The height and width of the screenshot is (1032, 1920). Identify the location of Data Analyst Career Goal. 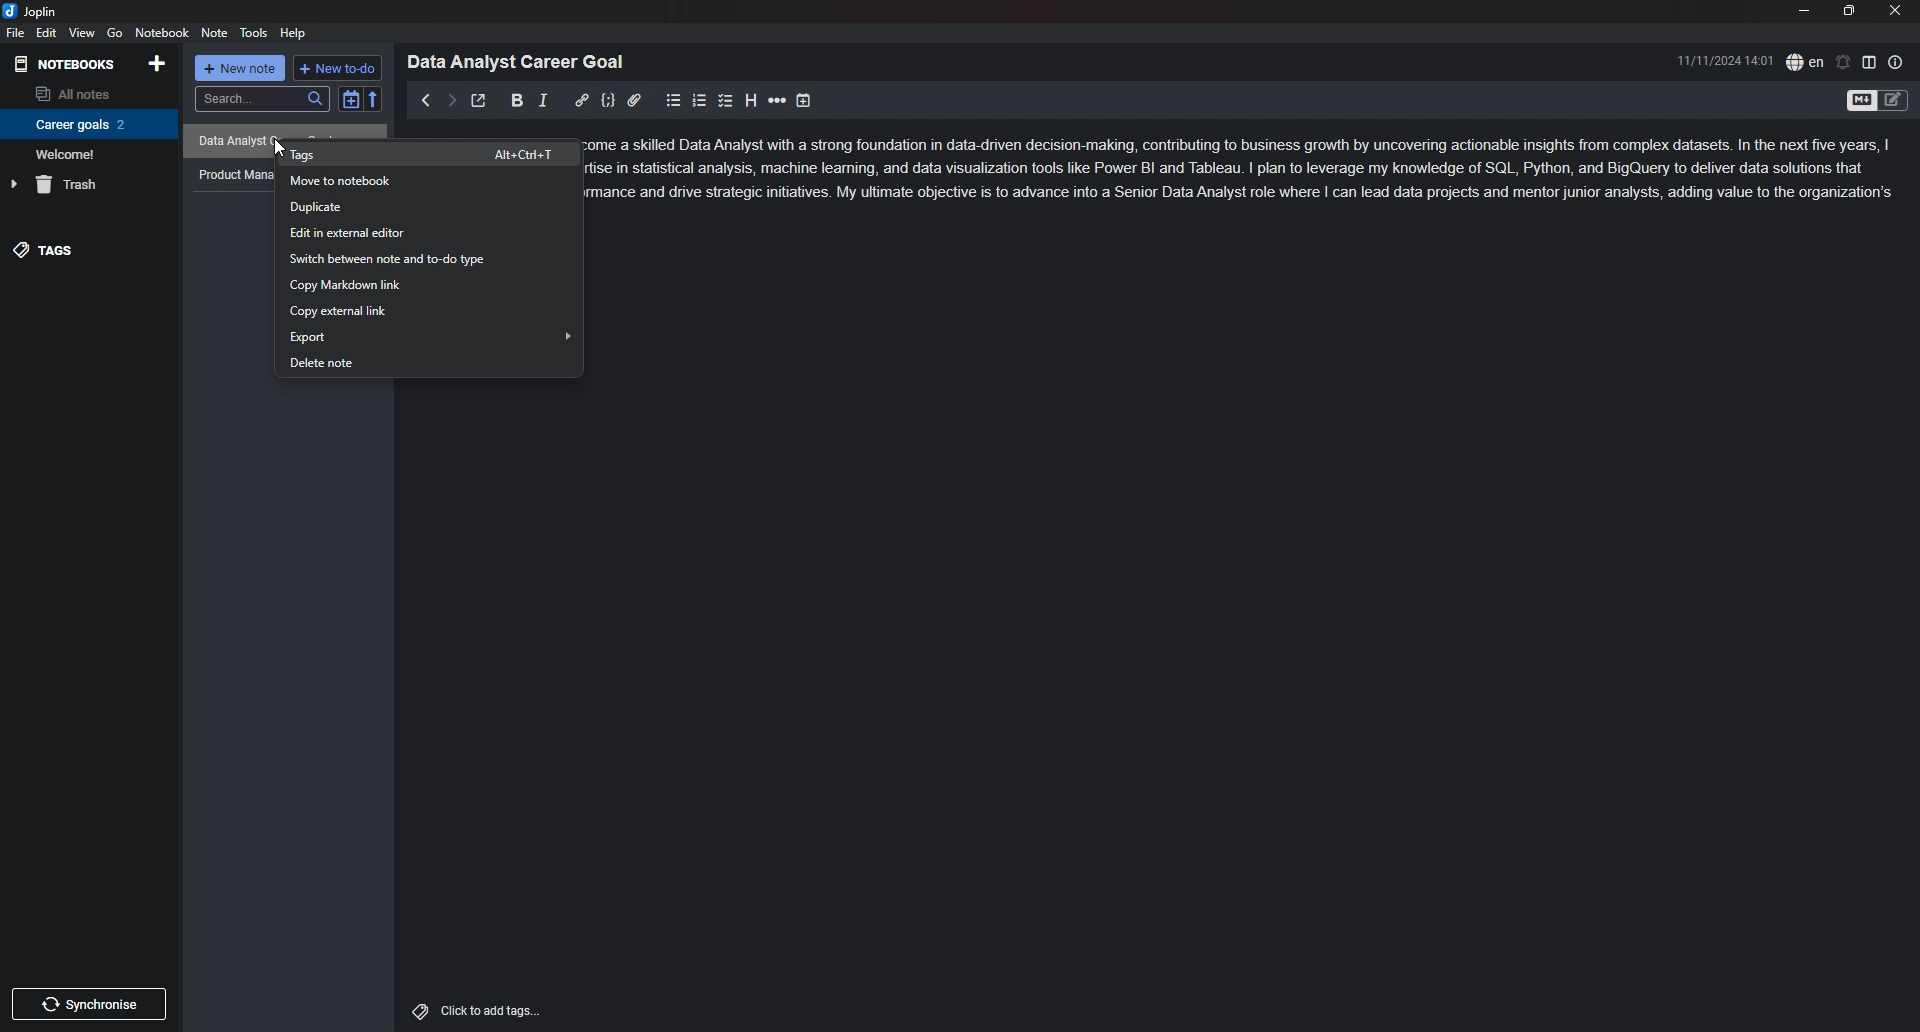
(523, 61).